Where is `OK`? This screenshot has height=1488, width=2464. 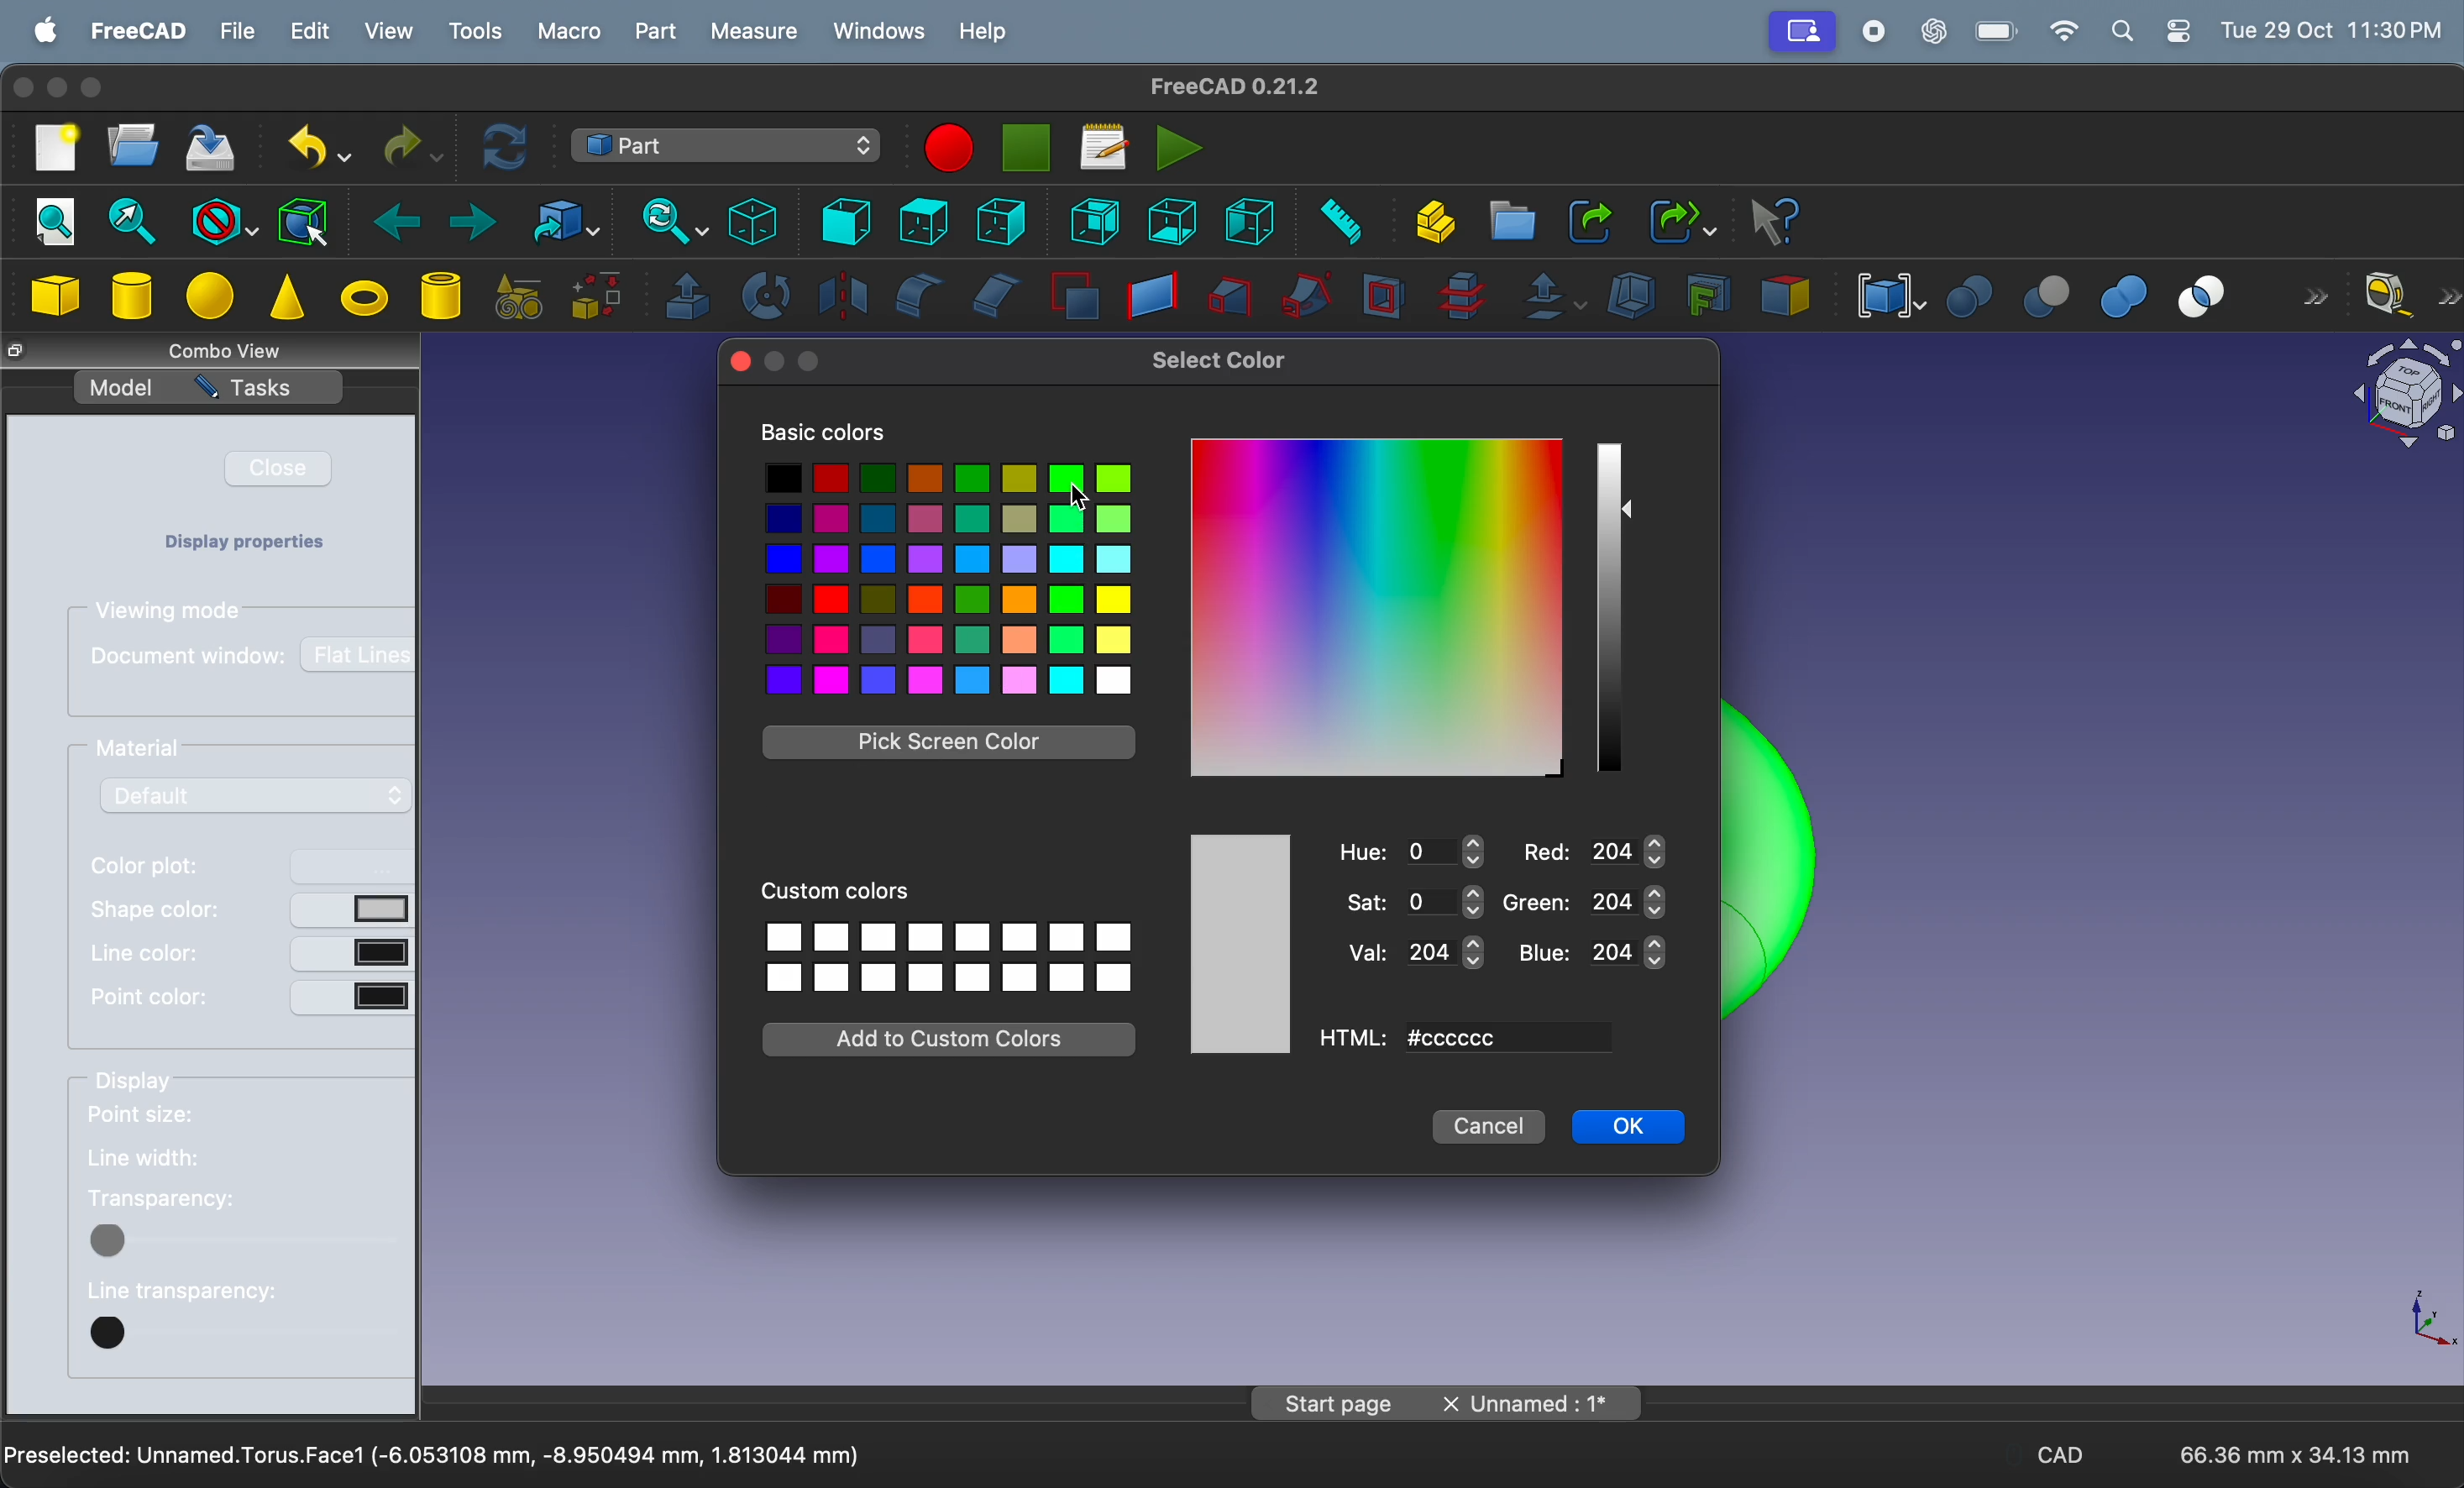 OK is located at coordinates (1636, 1128).